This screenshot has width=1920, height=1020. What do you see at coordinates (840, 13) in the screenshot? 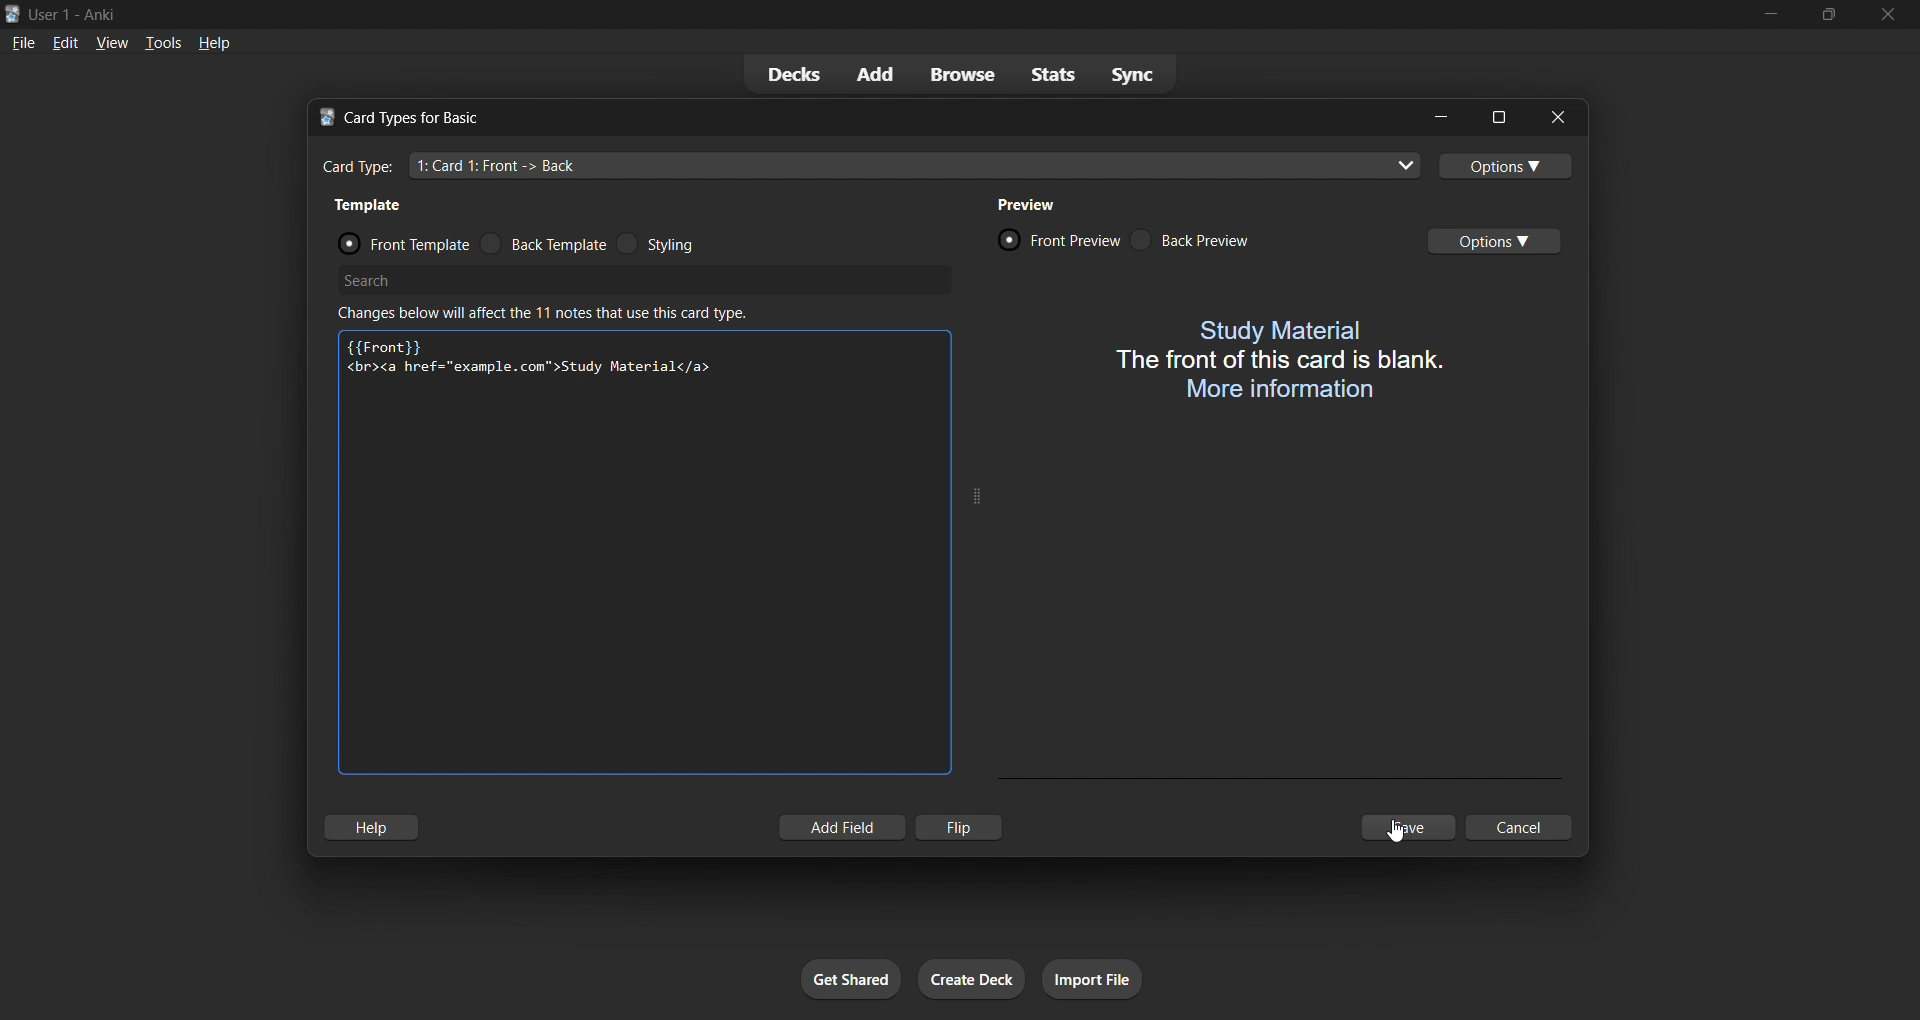
I see `title bar` at bounding box center [840, 13].